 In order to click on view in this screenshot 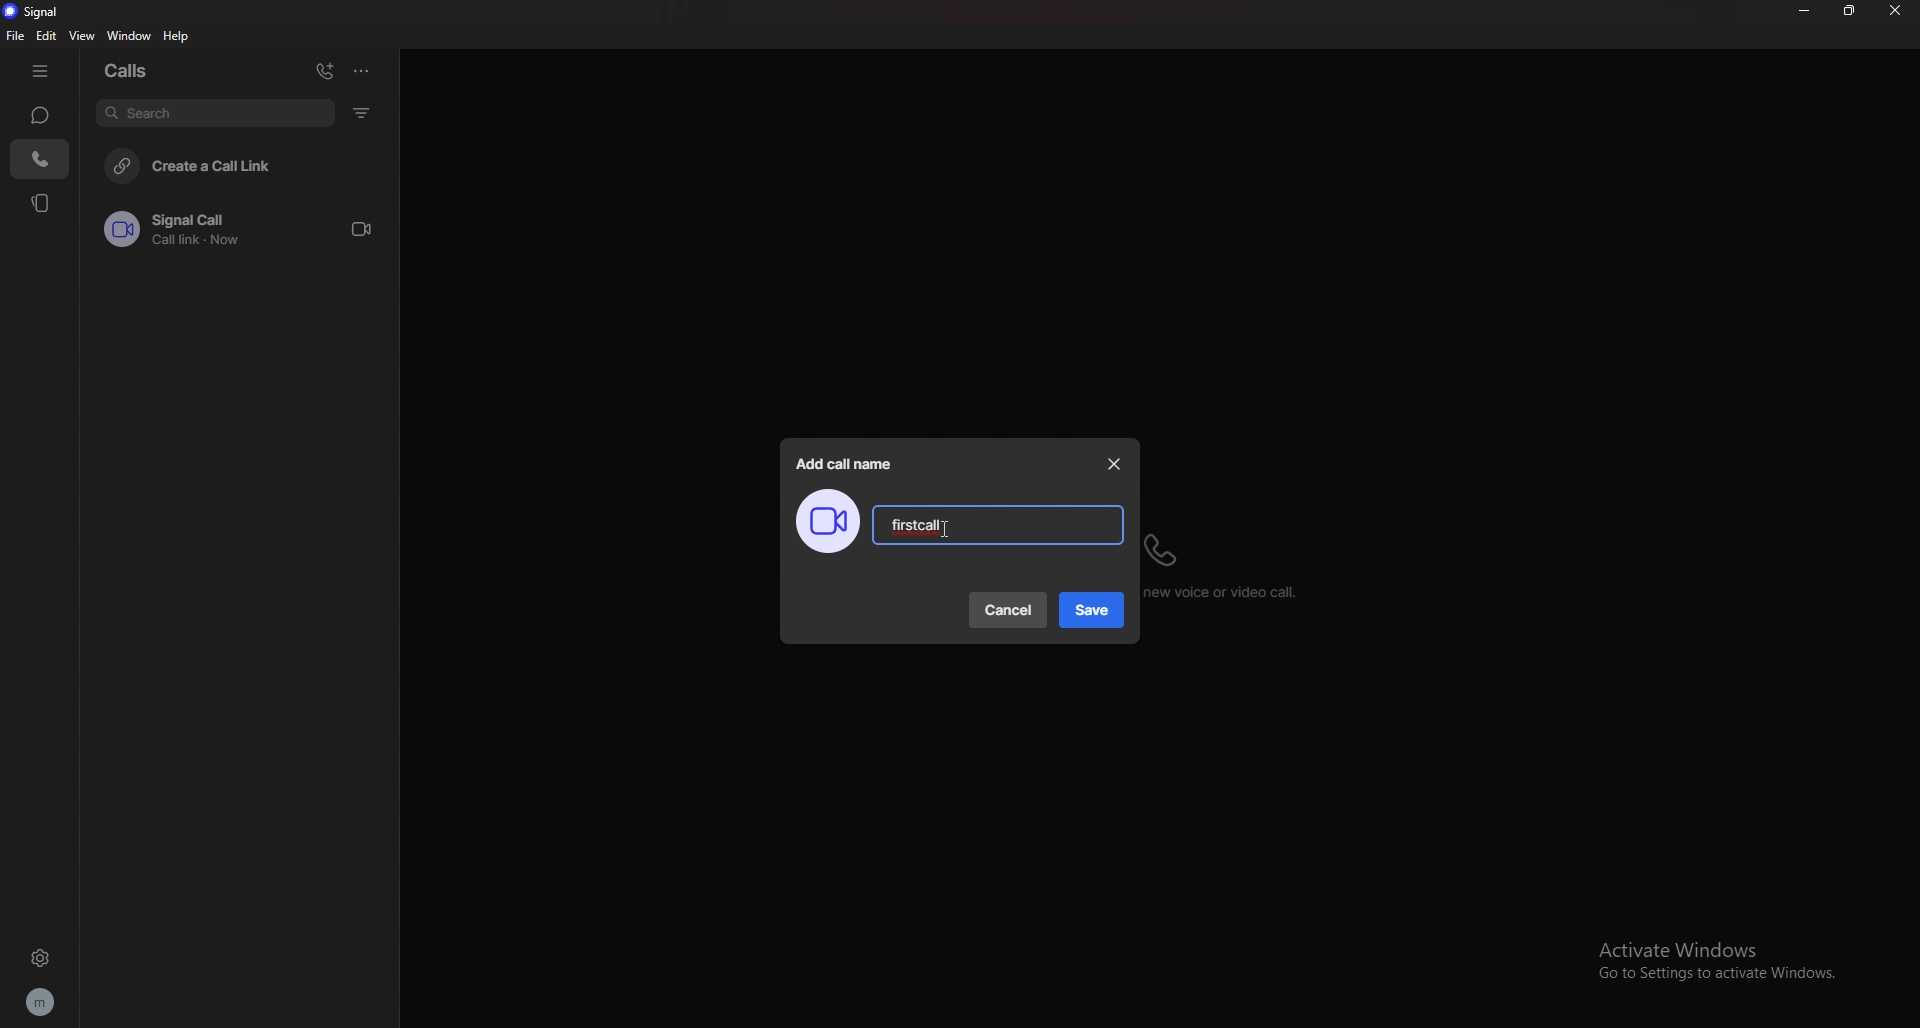, I will do `click(83, 35)`.